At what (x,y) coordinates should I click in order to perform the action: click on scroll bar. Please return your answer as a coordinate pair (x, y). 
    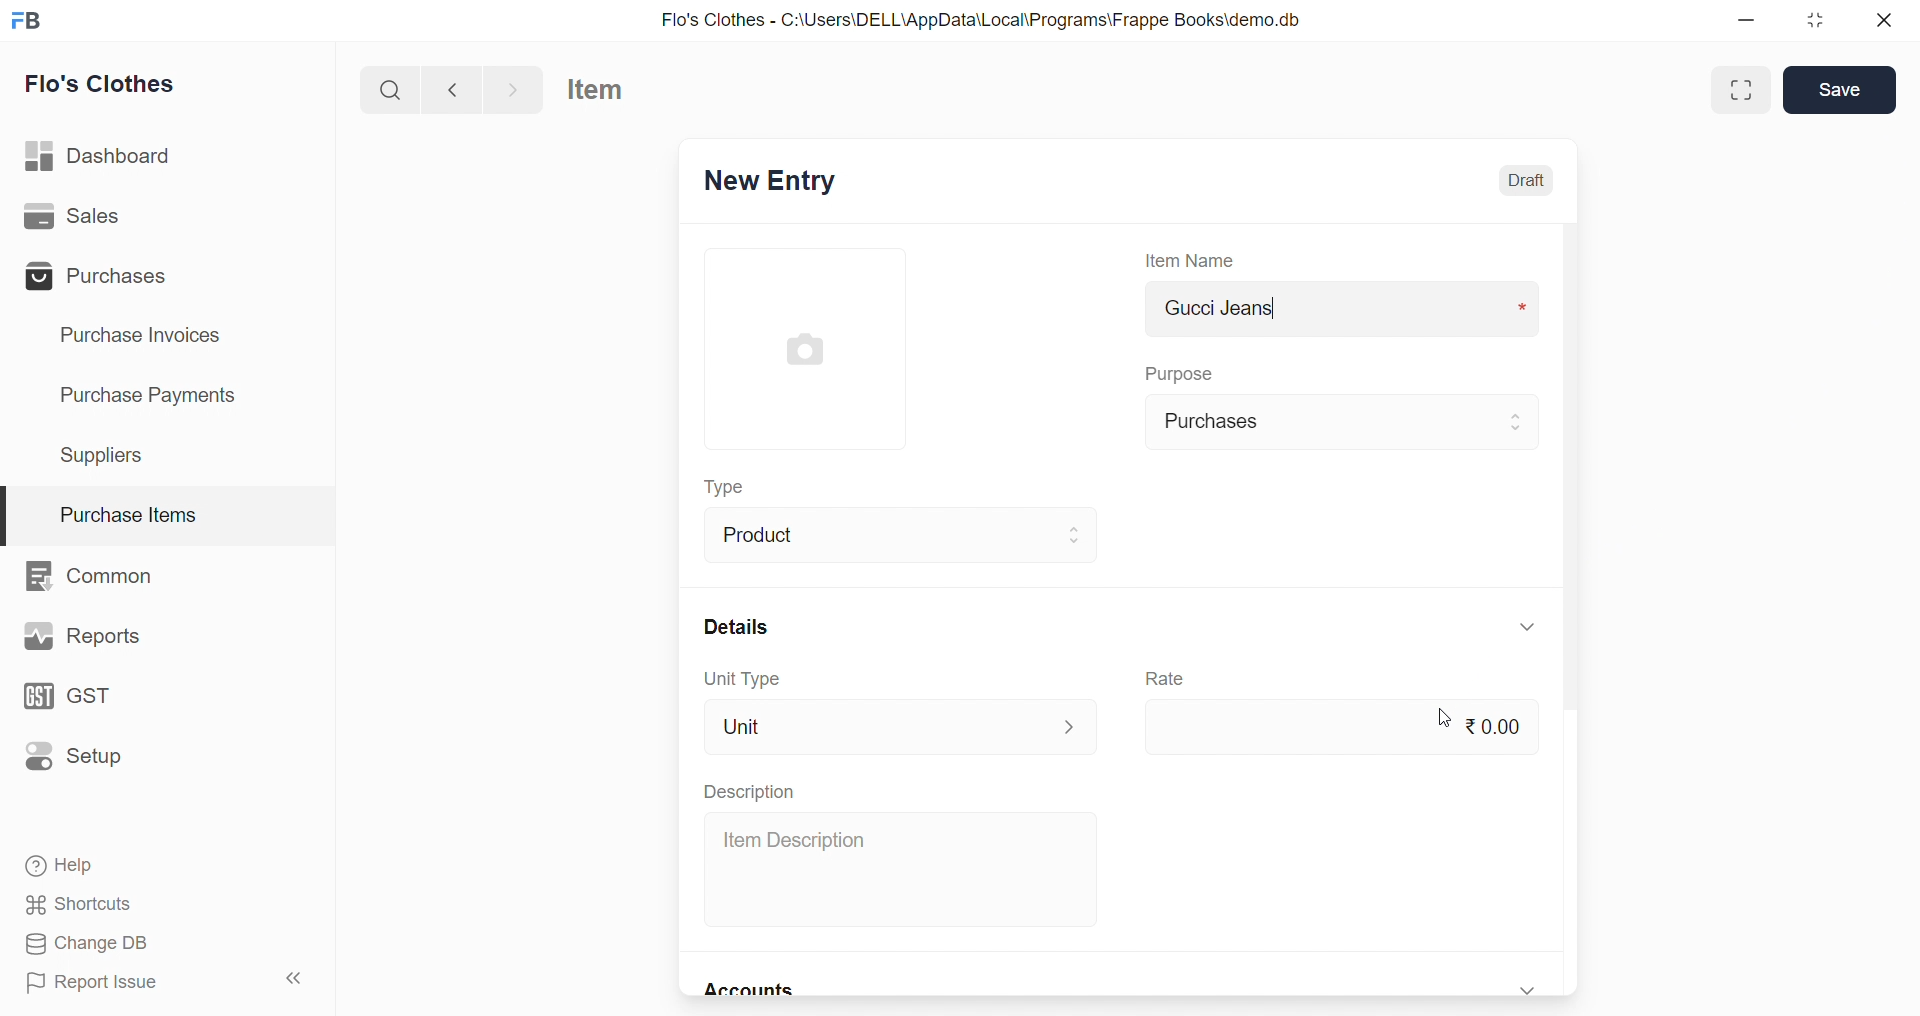
    Looking at the image, I should click on (1578, 609).